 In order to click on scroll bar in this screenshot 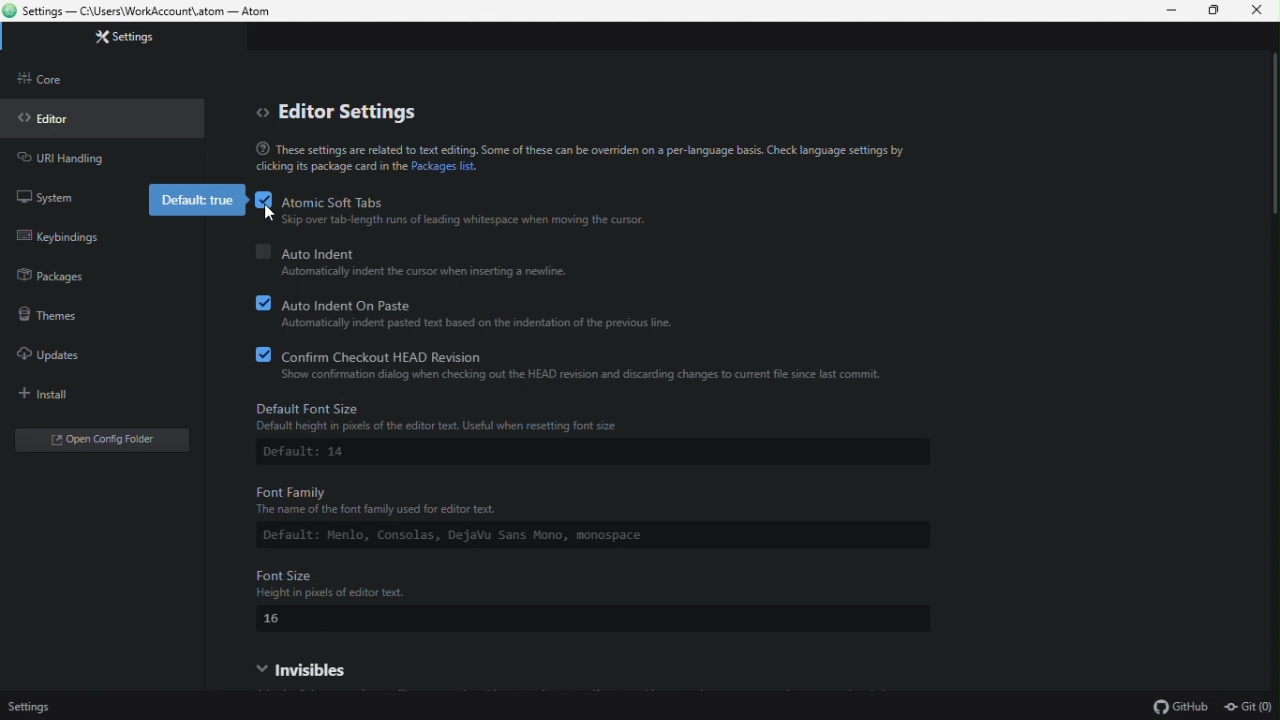, I will do `click(1267, 150)`.